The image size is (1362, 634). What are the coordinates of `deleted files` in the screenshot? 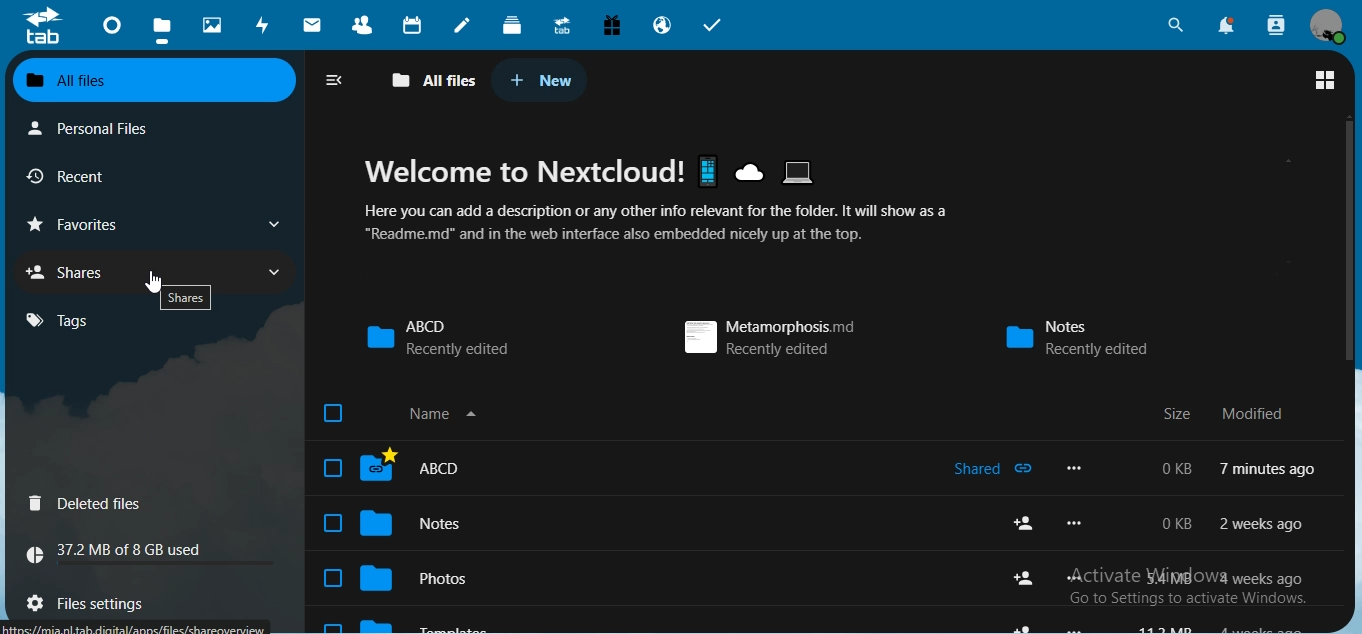 It's located at (89, 504).